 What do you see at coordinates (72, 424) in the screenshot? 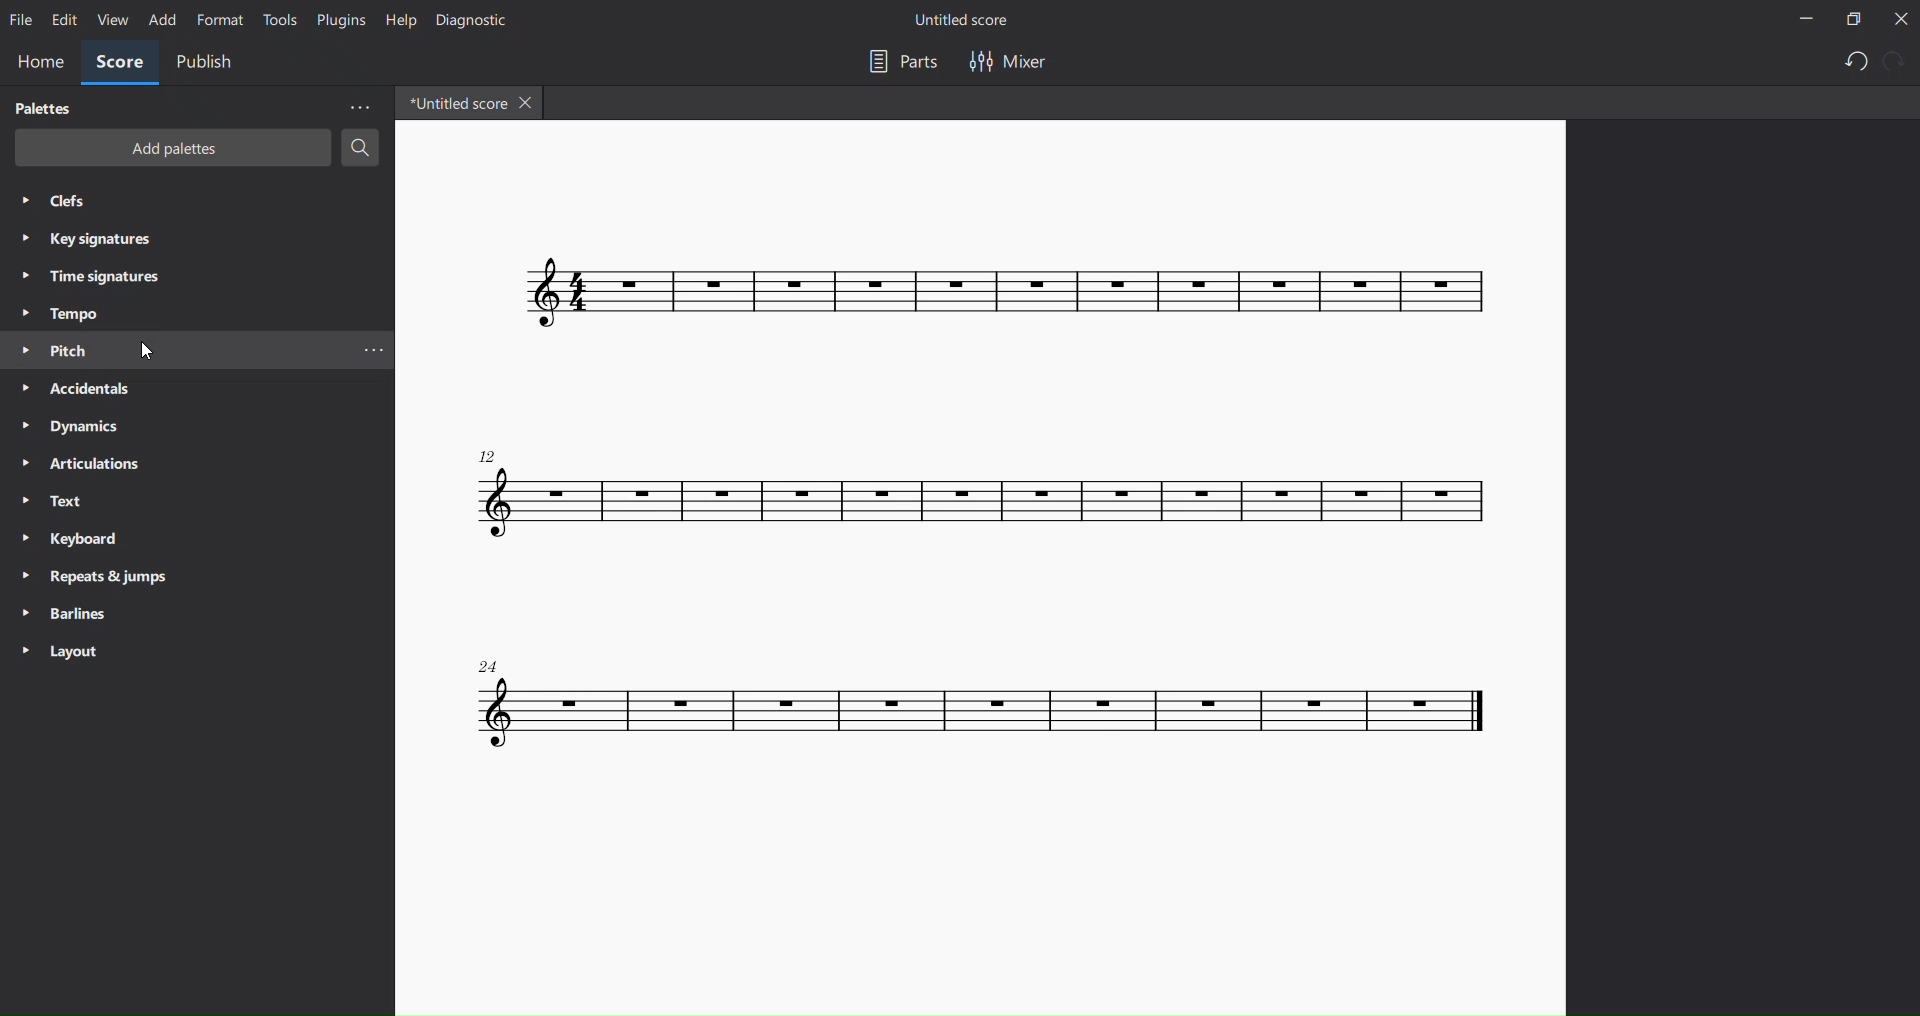
I see `dynamics` at bounding box center [72, 424].